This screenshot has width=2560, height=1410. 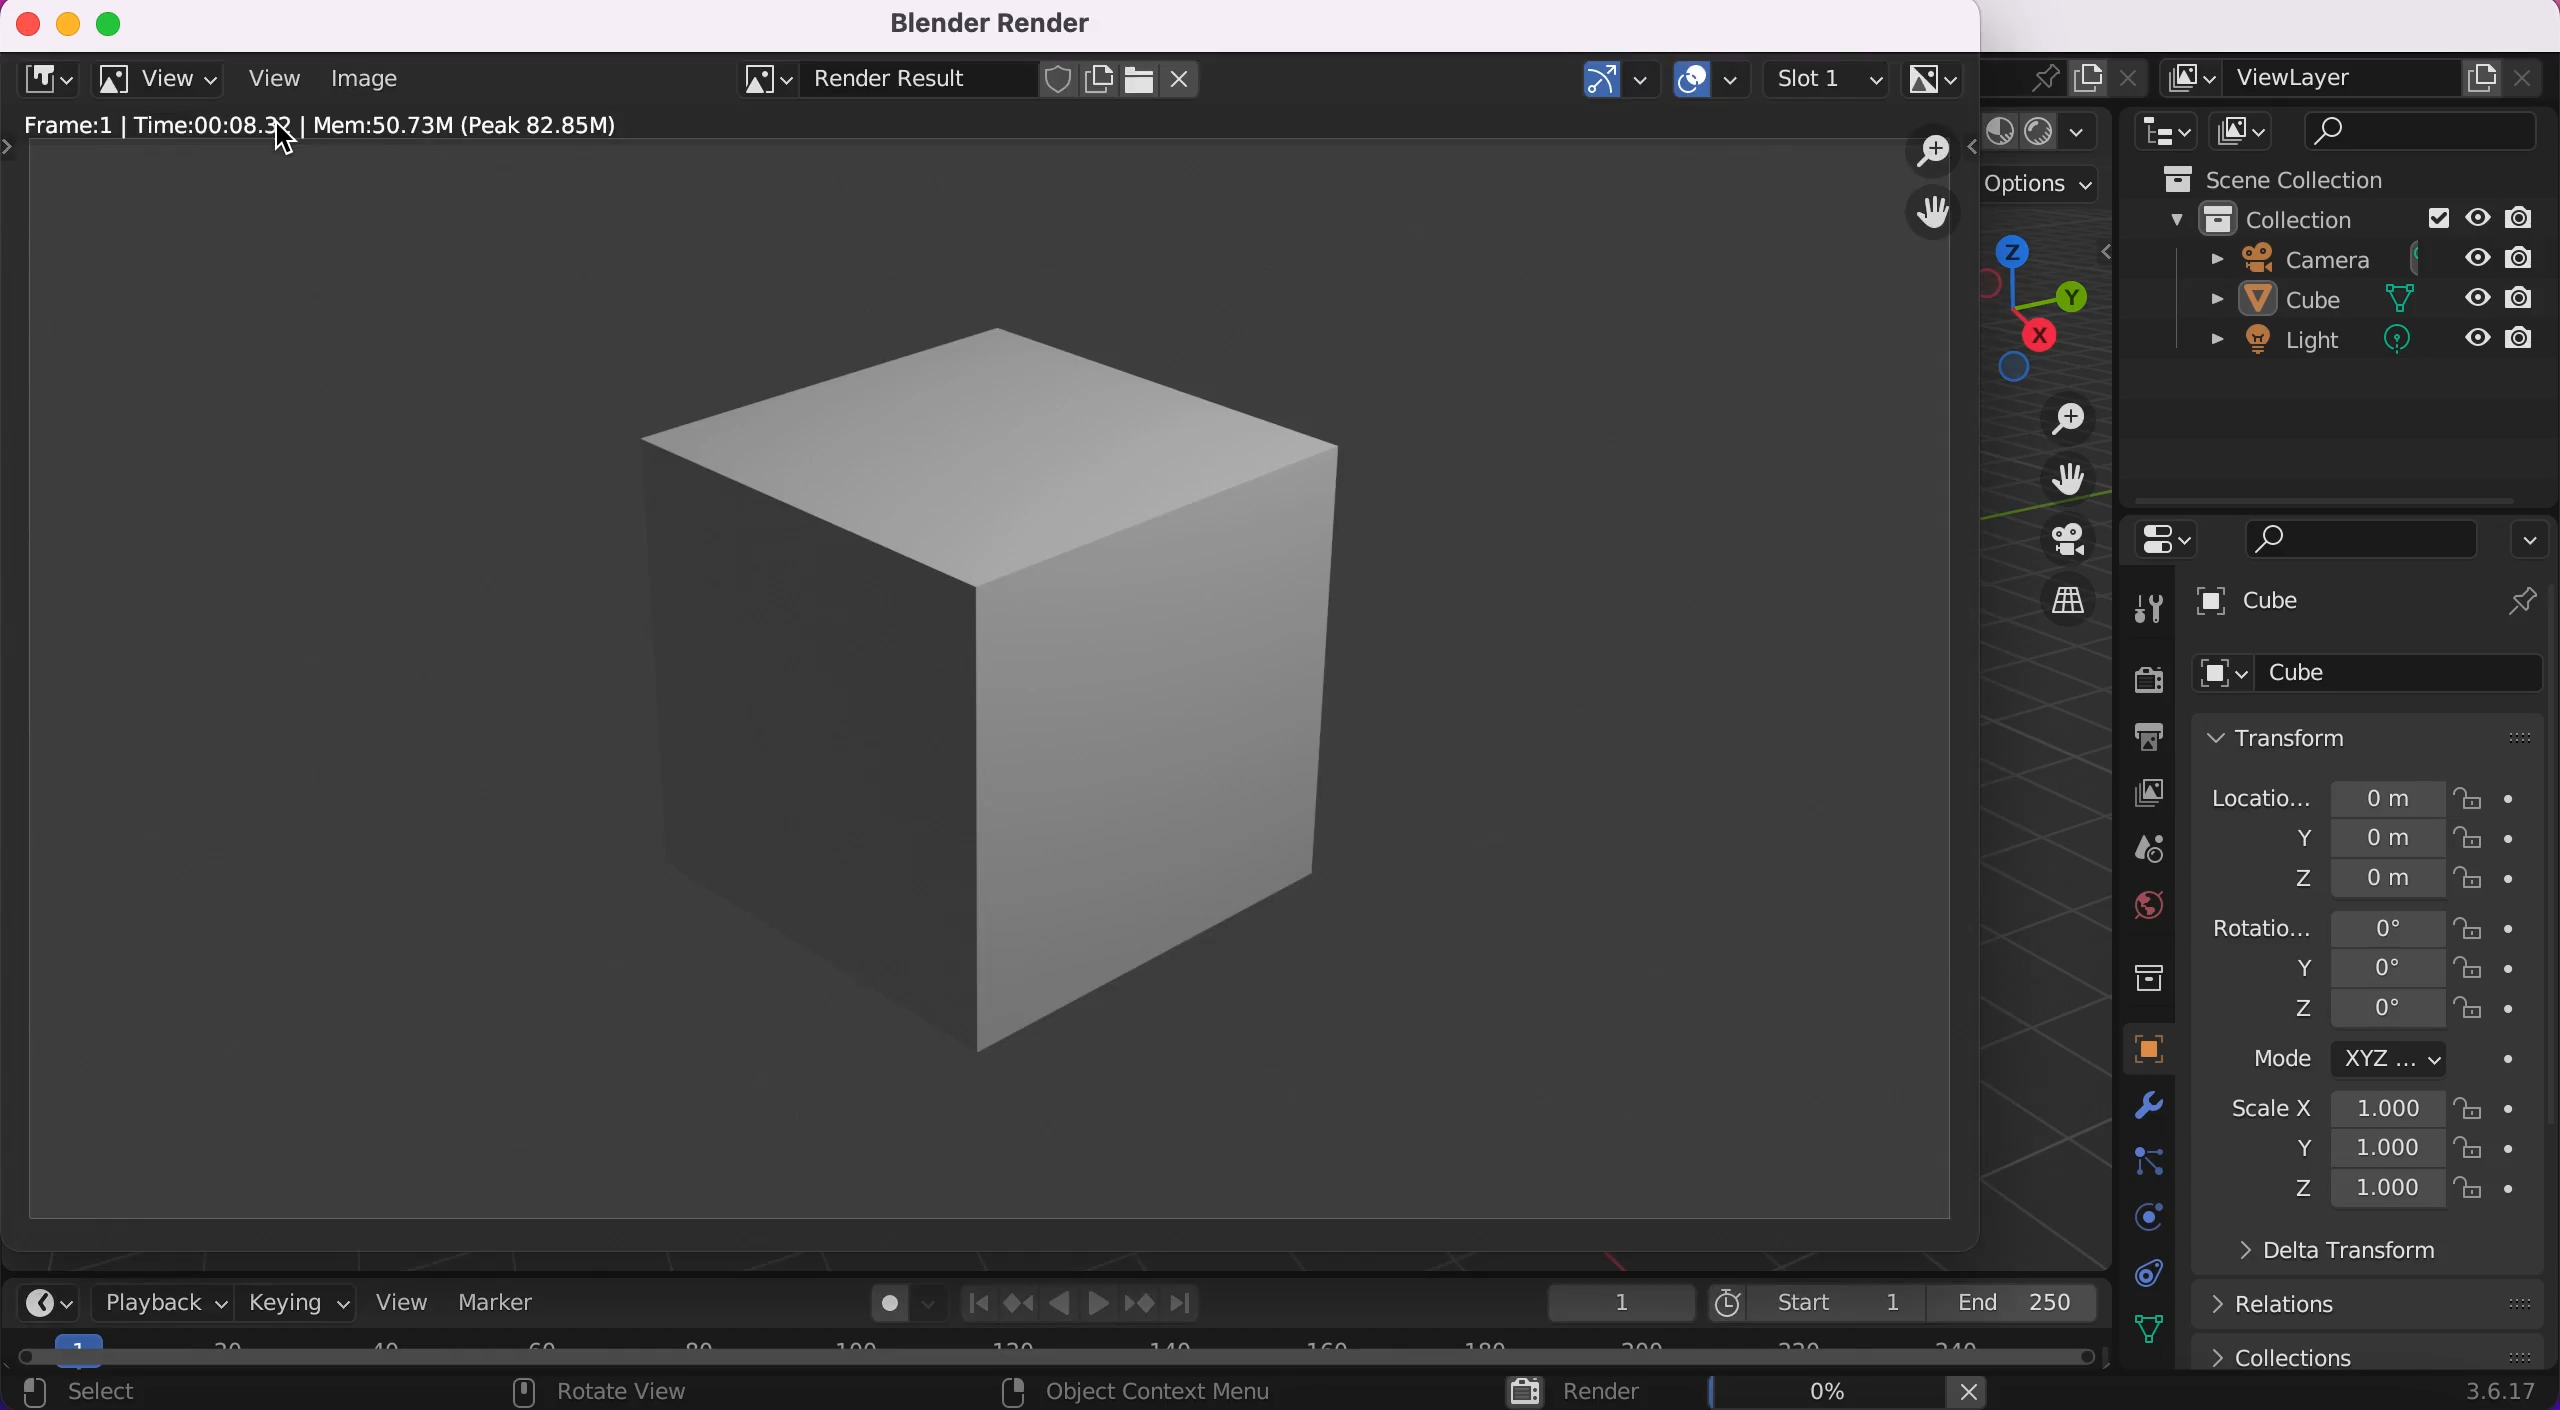 I want to click on collections, so click(x=2374, y=1353).